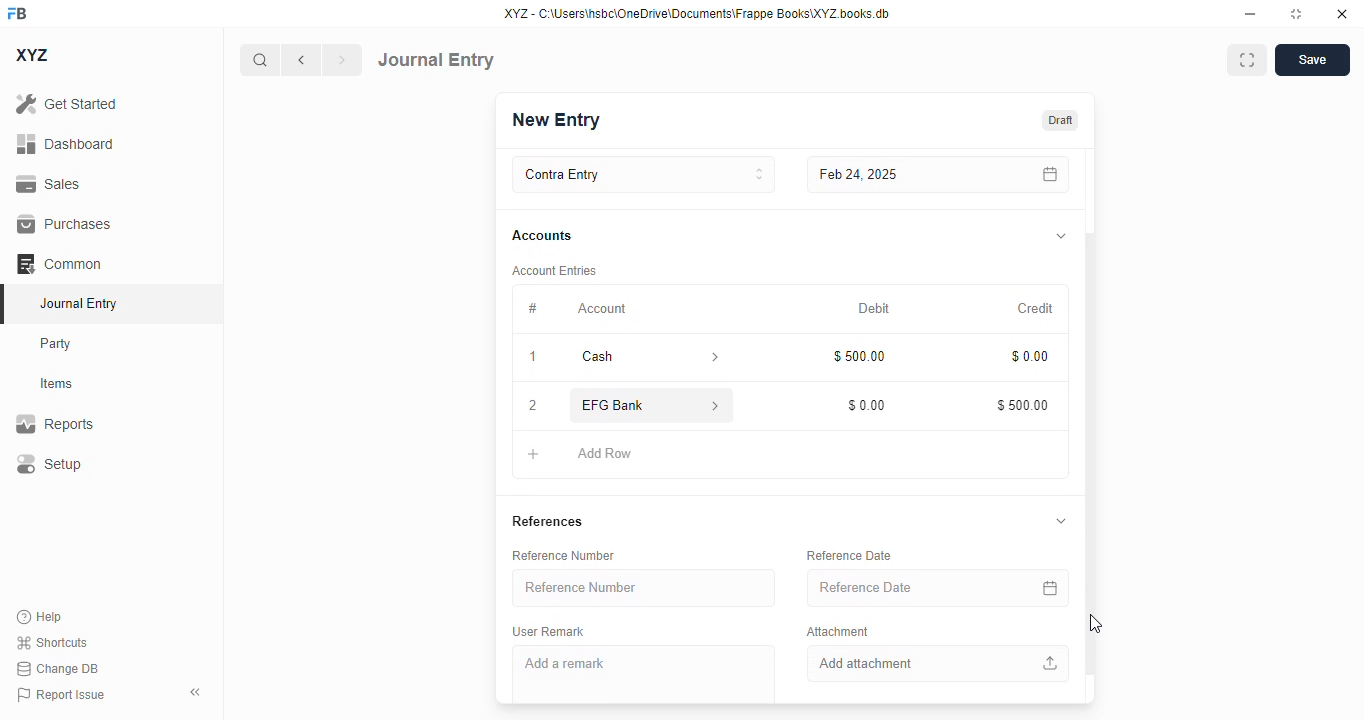  Describe the element at coordinates (1028, 354) in the screenshot. I see `$0.00` at that location.